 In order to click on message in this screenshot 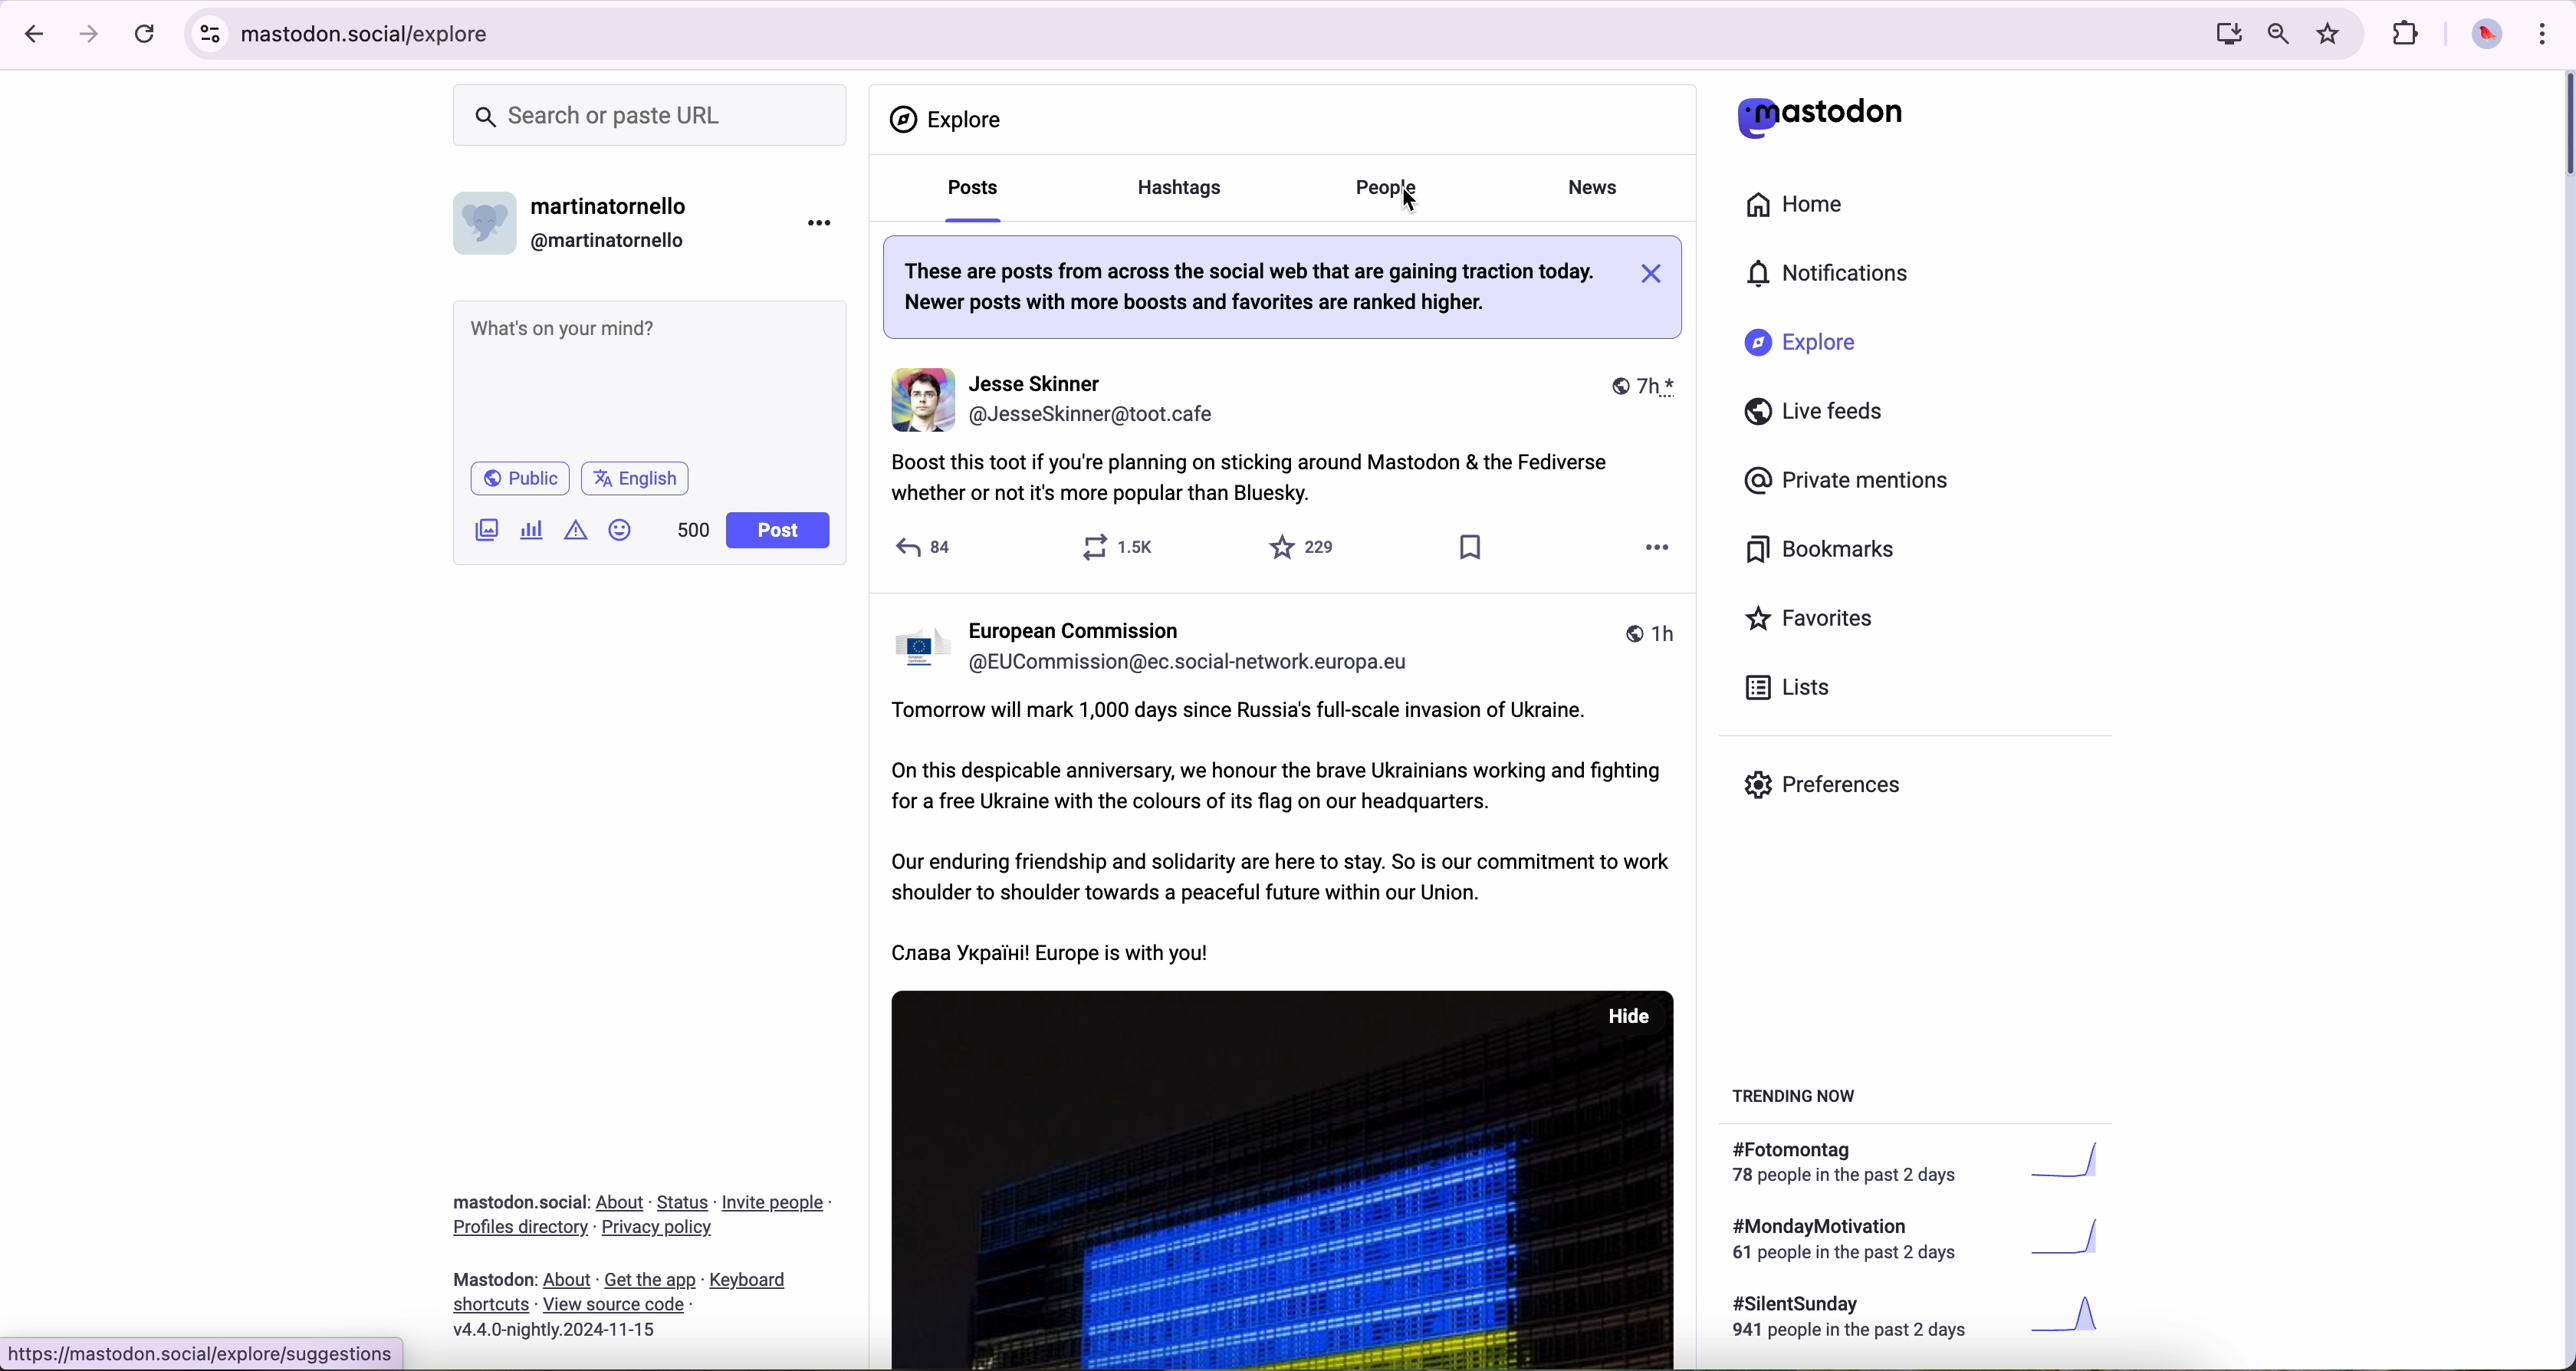, I will do `click(1265, 482)`.